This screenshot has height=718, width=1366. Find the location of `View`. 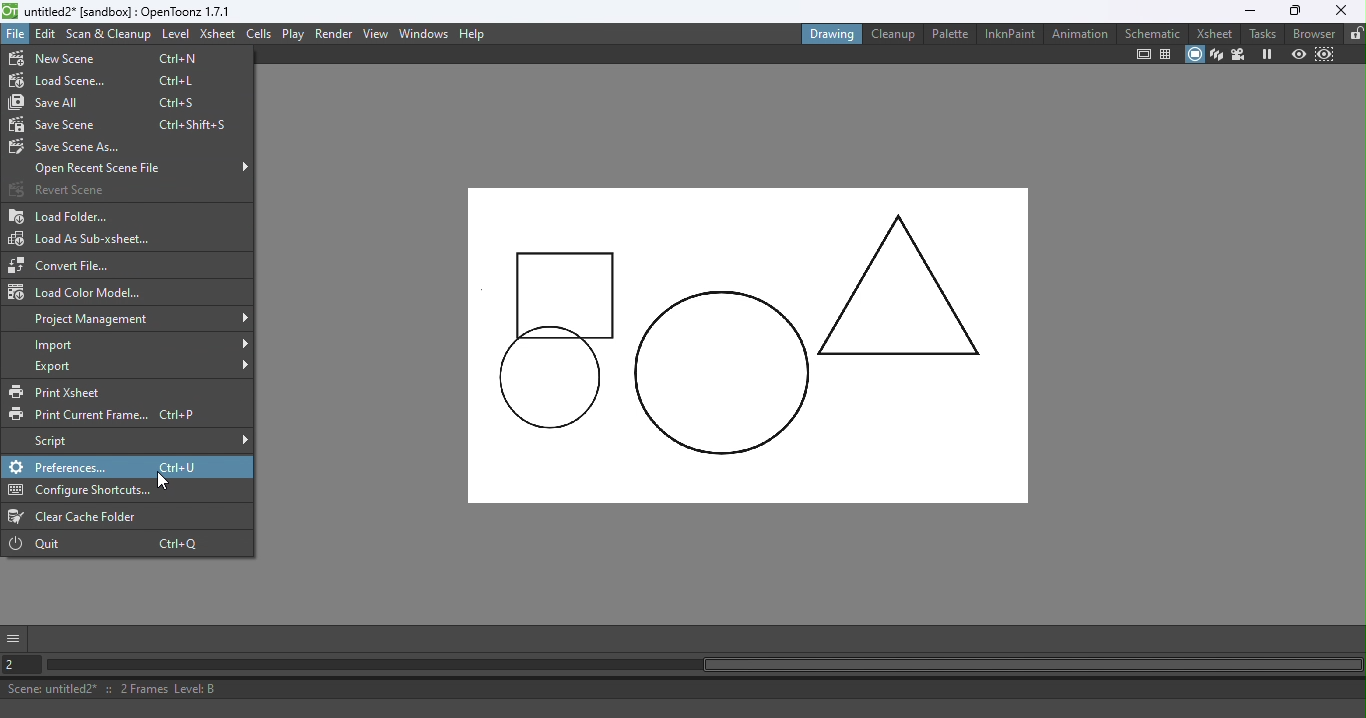

View is located at coordinates (374, 33).